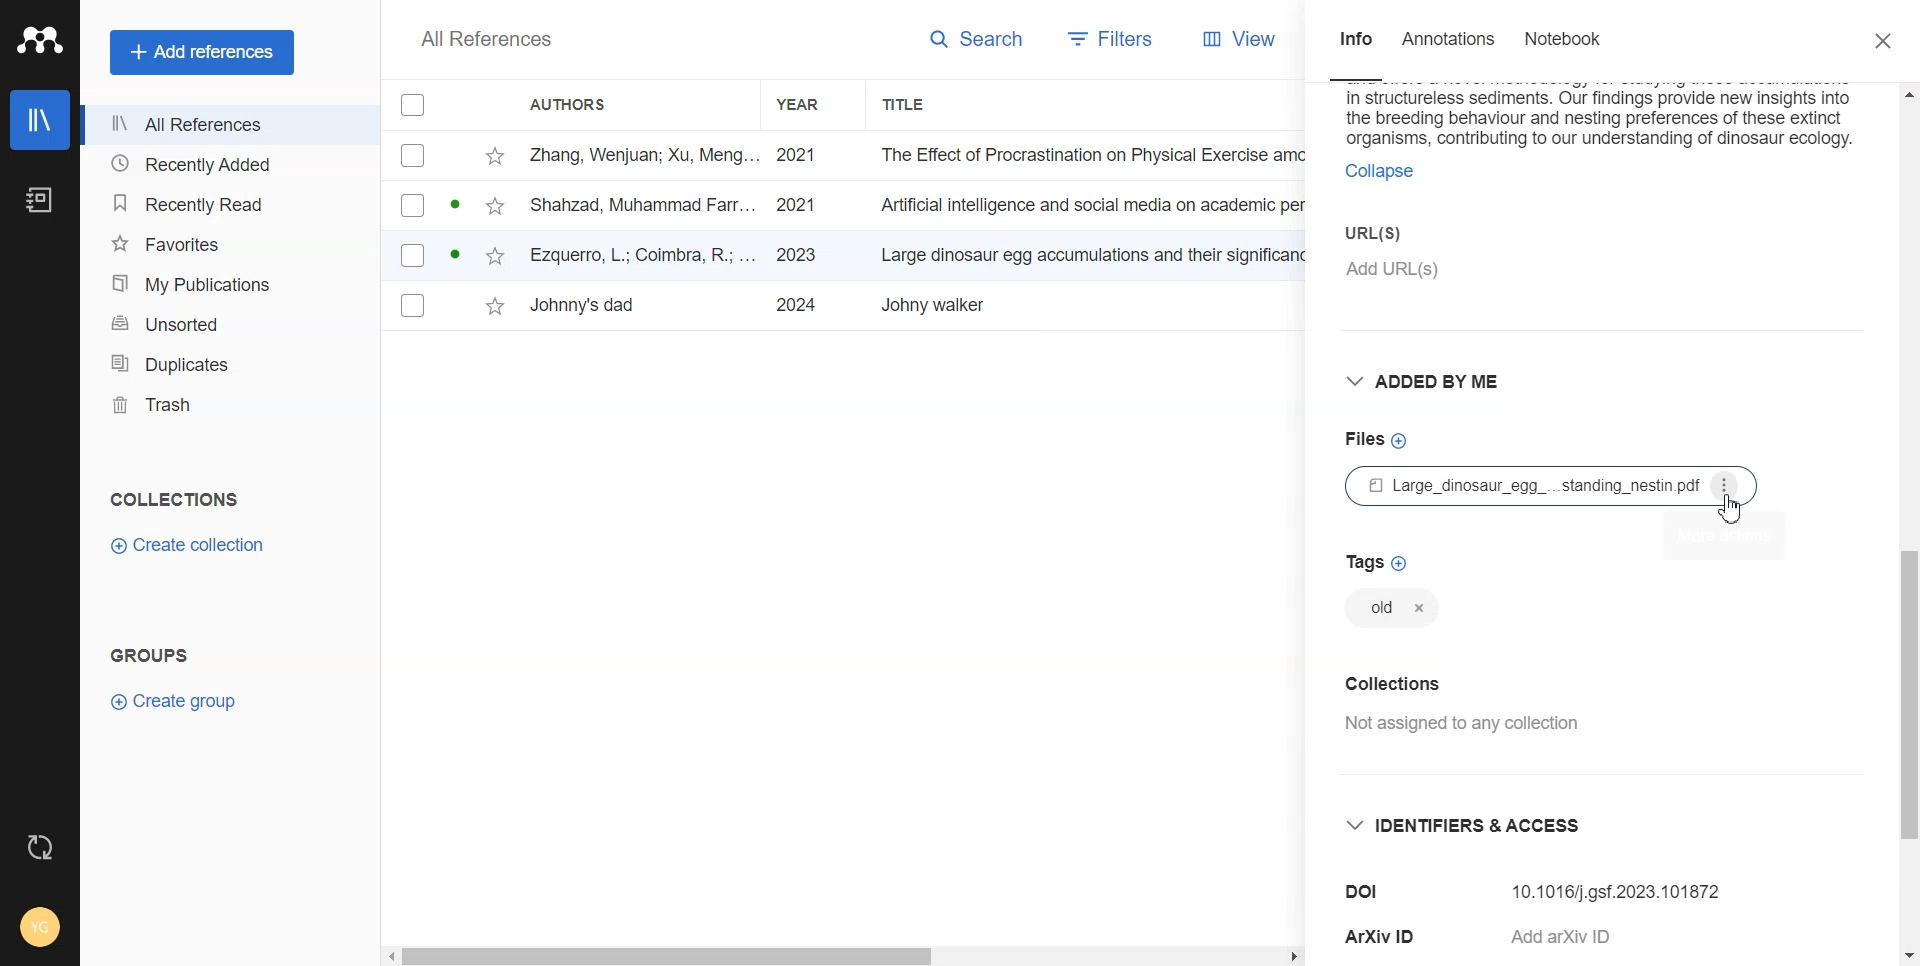 Image resolution: width=1920 pixels, height=966 pixels. Describe the element at coordinates (40, 120) in the screenshot. I see `Library` at that location.